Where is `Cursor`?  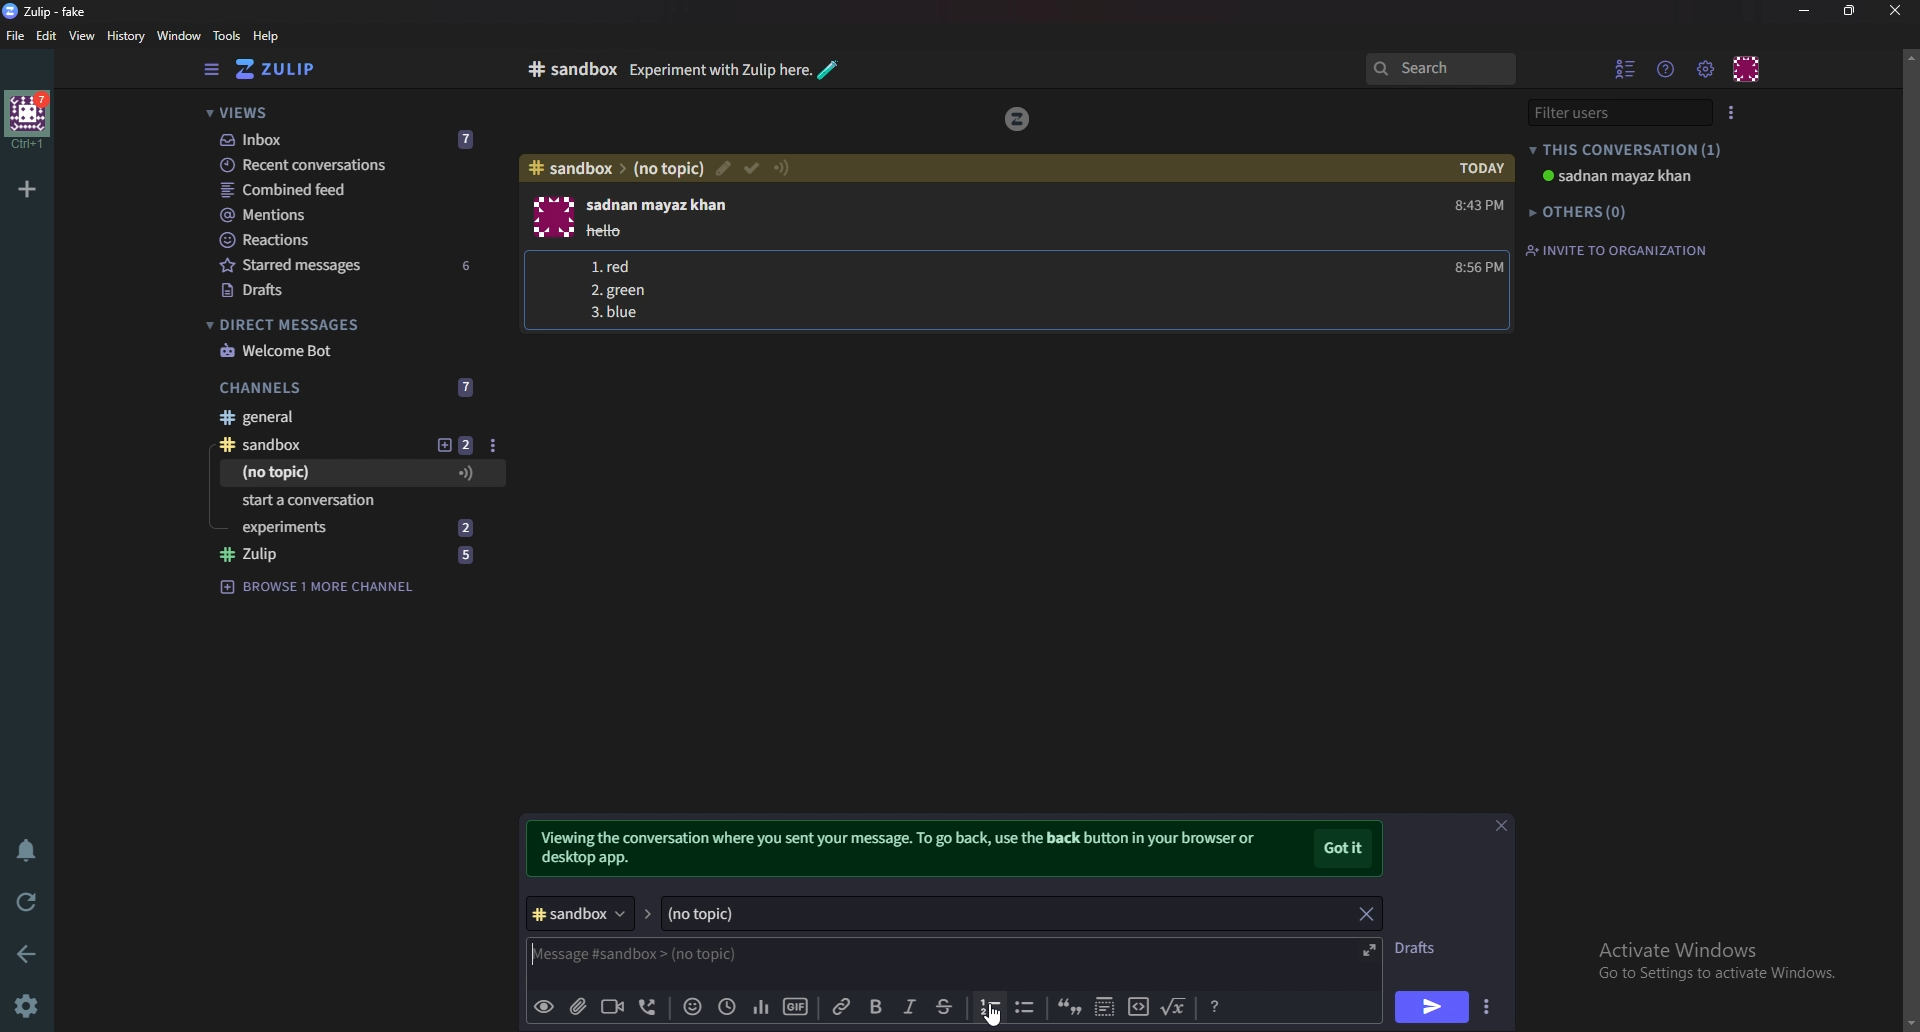
Cursor is located at coordinates (996, 1015).